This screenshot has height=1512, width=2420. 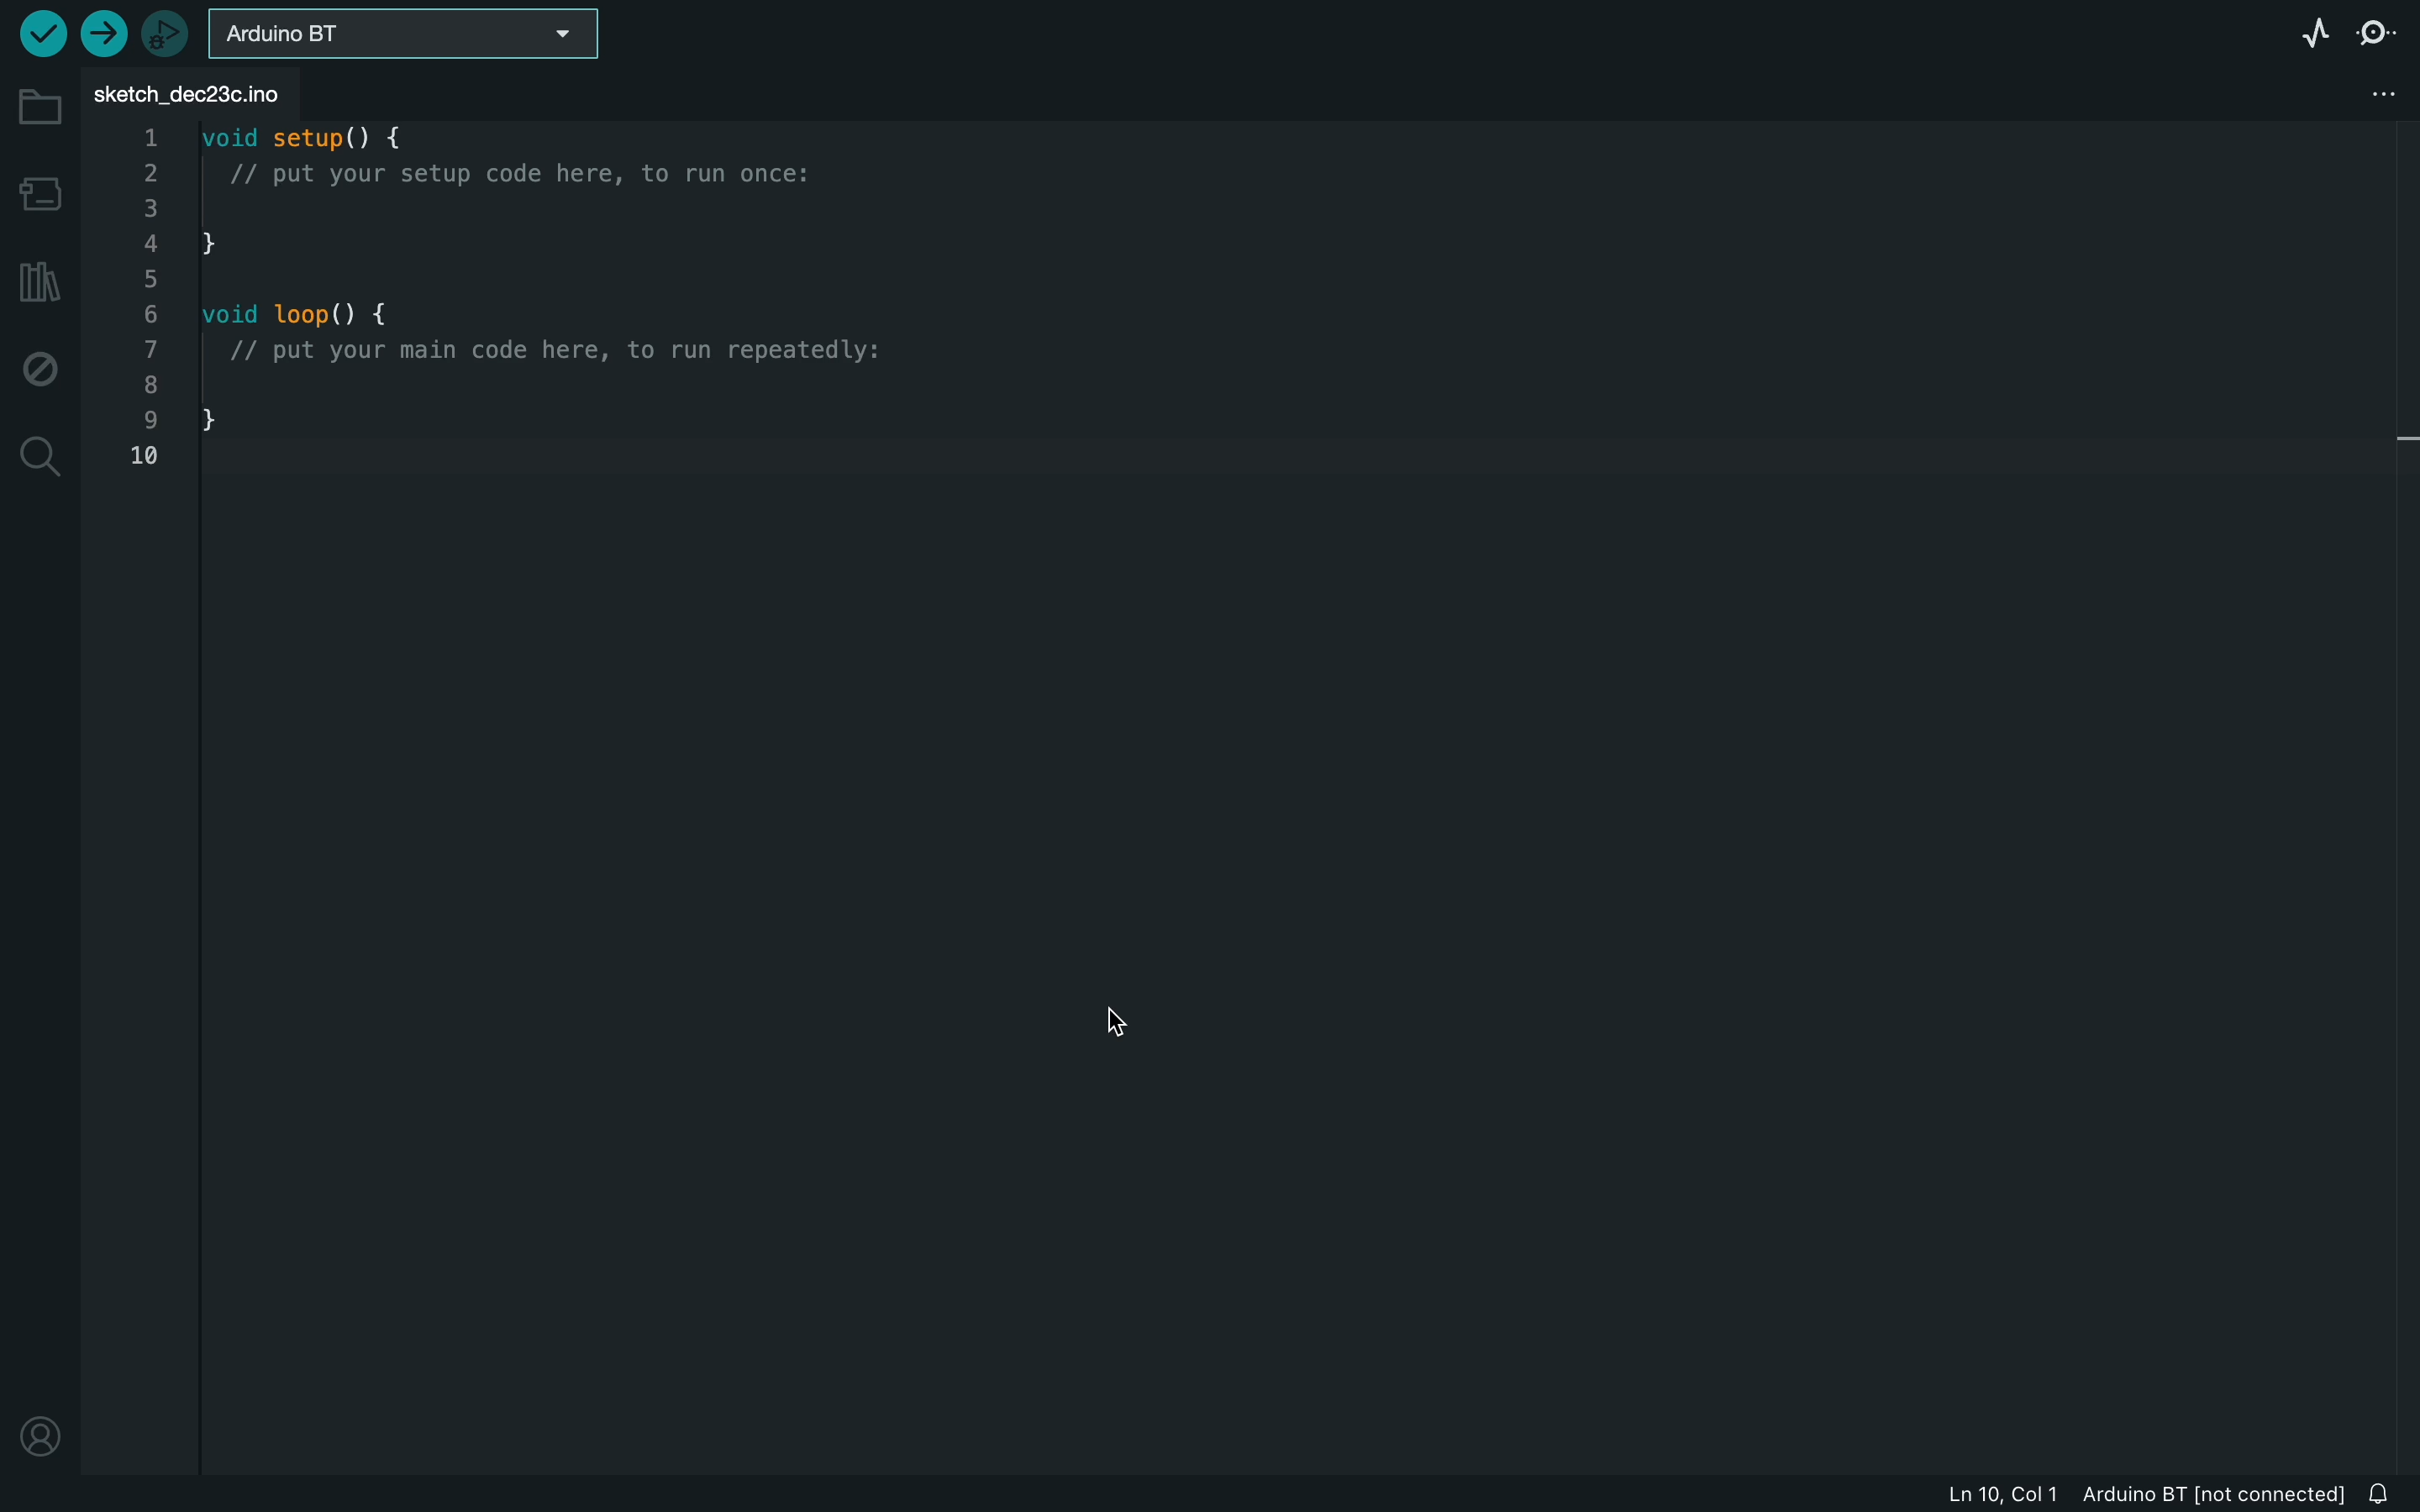 What do you see at coordinates (103, 32) in the screenshot?
I see `upload` at bounding box center [103, 32].